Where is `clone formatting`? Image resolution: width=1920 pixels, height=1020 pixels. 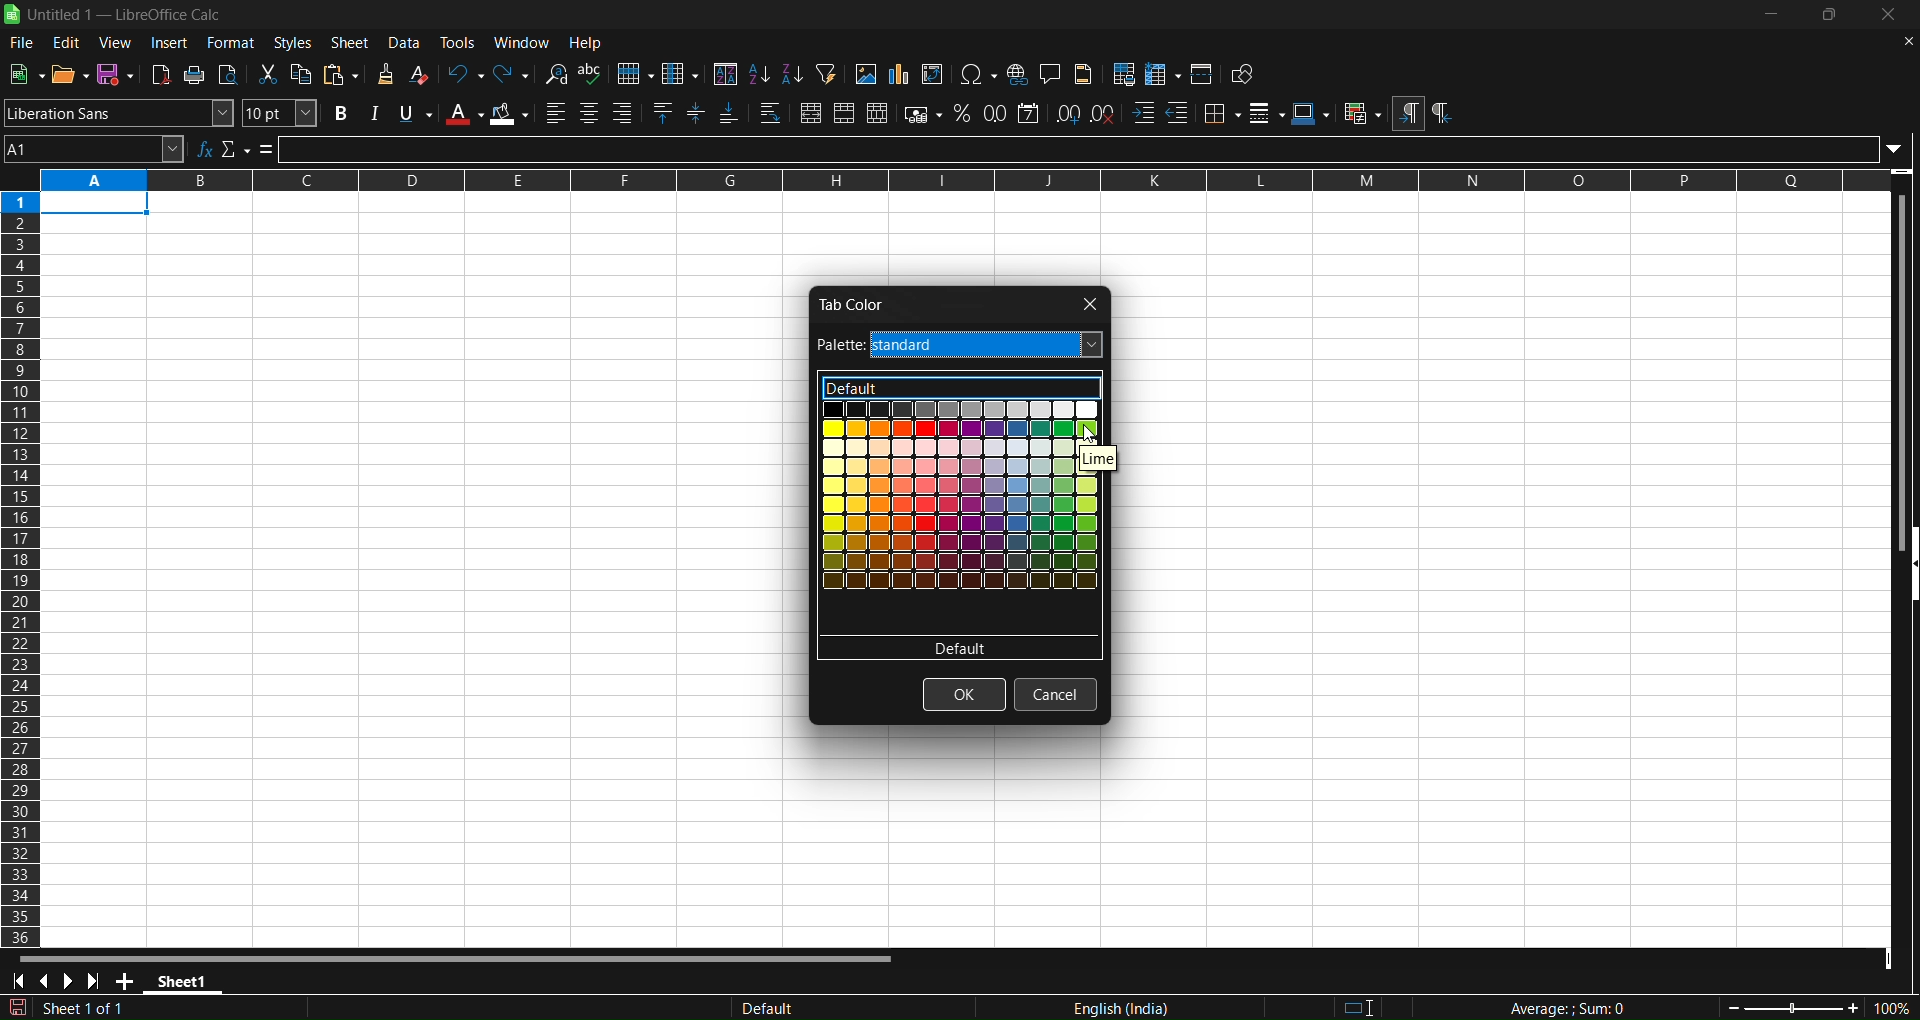 clone formatting is located at coordinates (384, 75).